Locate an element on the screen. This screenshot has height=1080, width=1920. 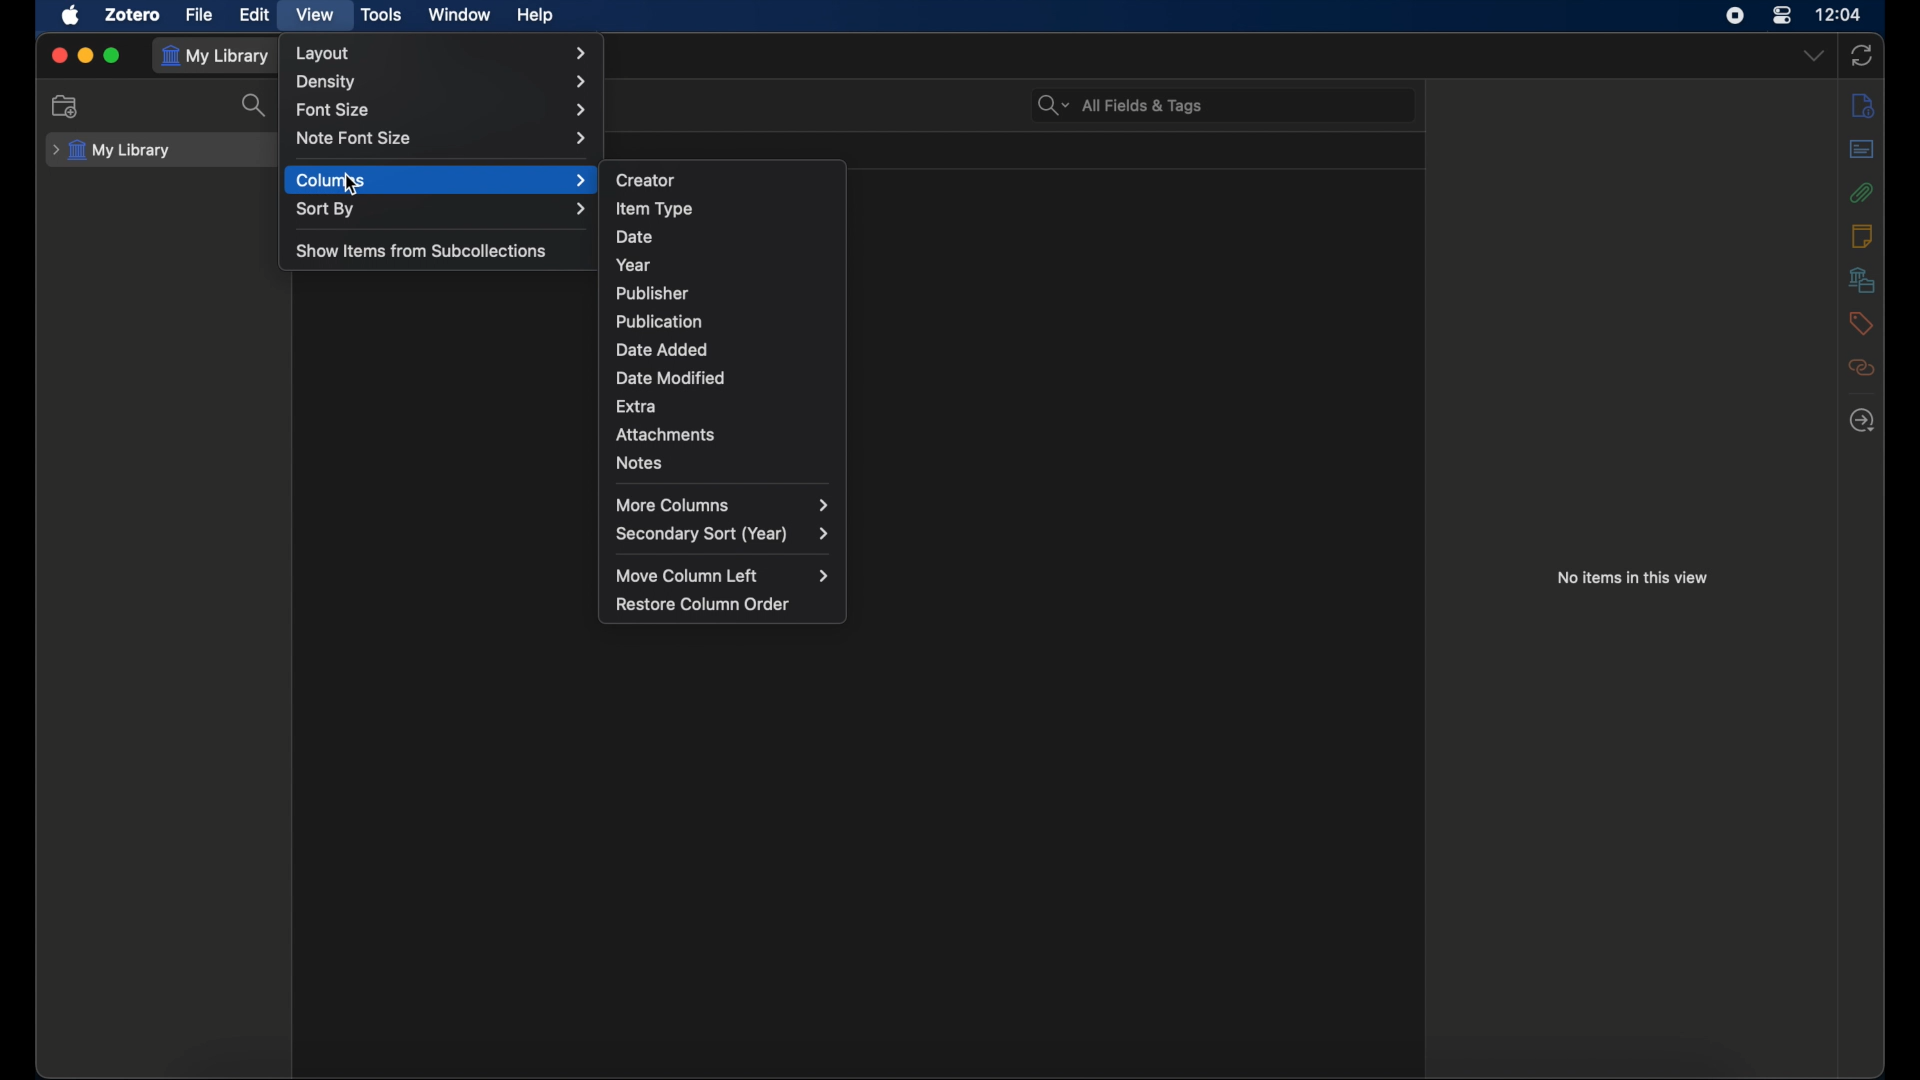
my library is located at coordinates (216, 56).